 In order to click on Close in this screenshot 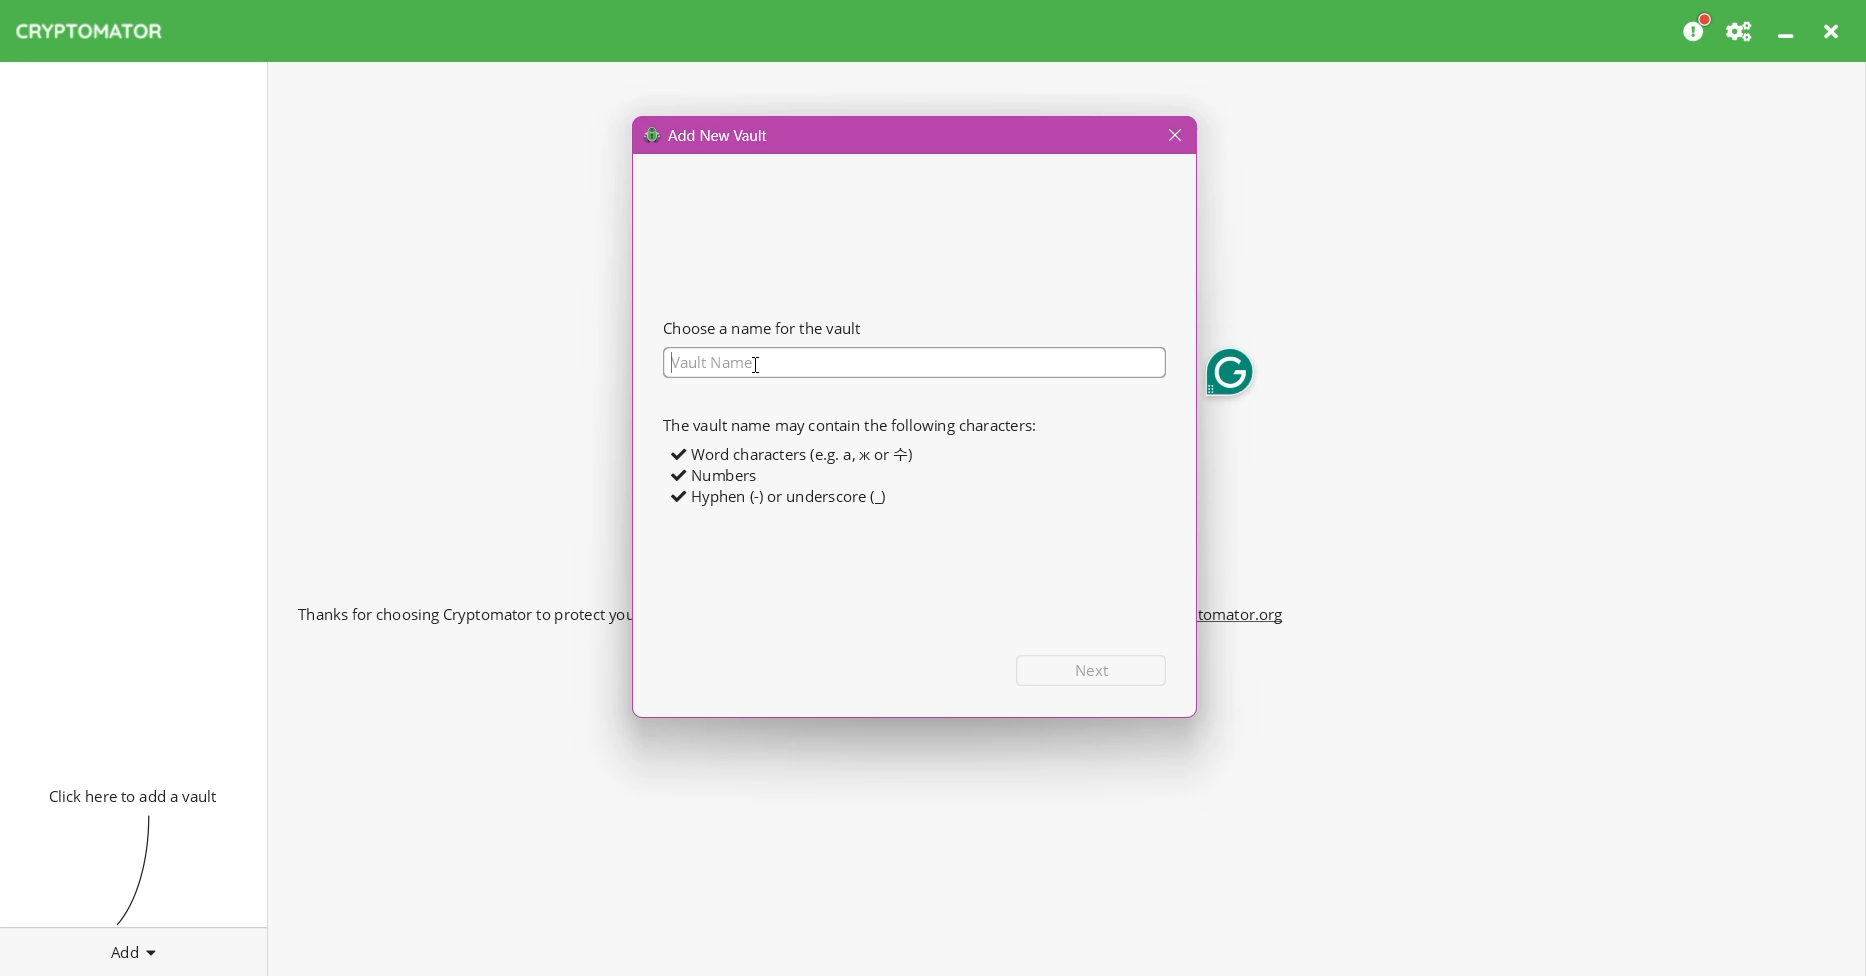, I will do `click(1172, 136)`.